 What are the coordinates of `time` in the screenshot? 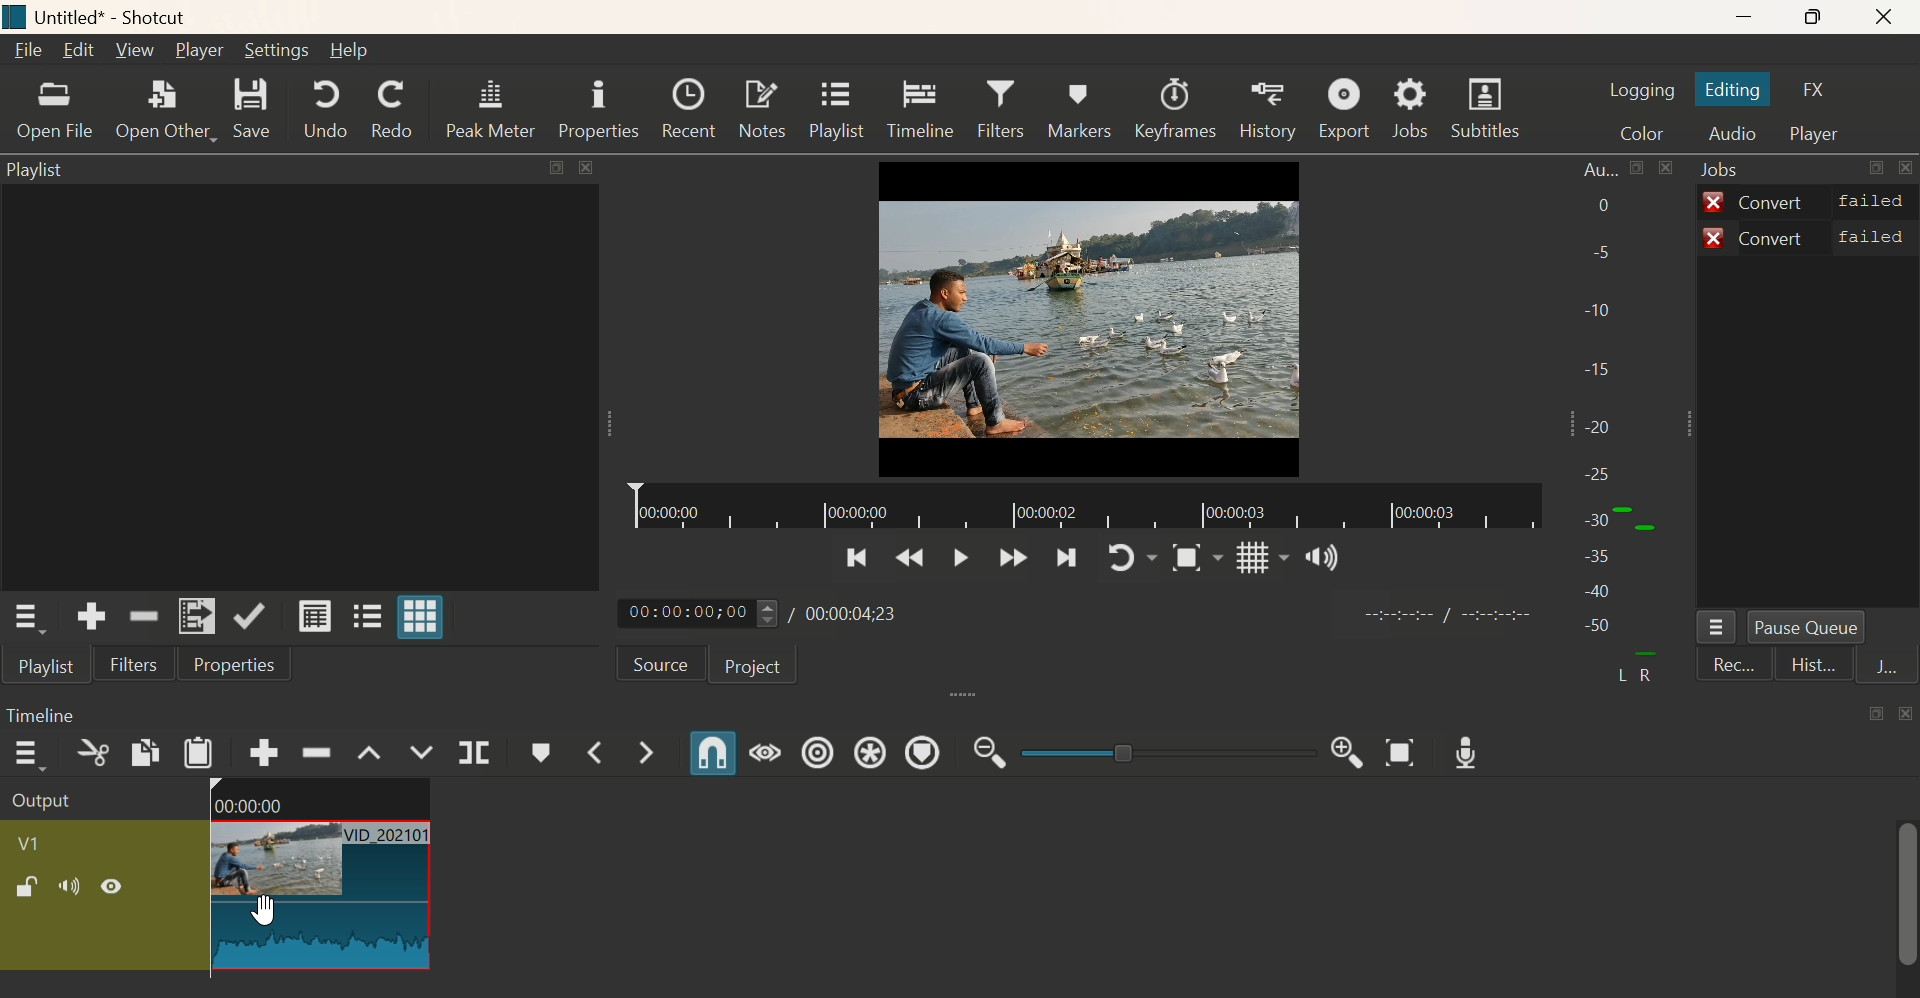 It's located at (1451, 614).